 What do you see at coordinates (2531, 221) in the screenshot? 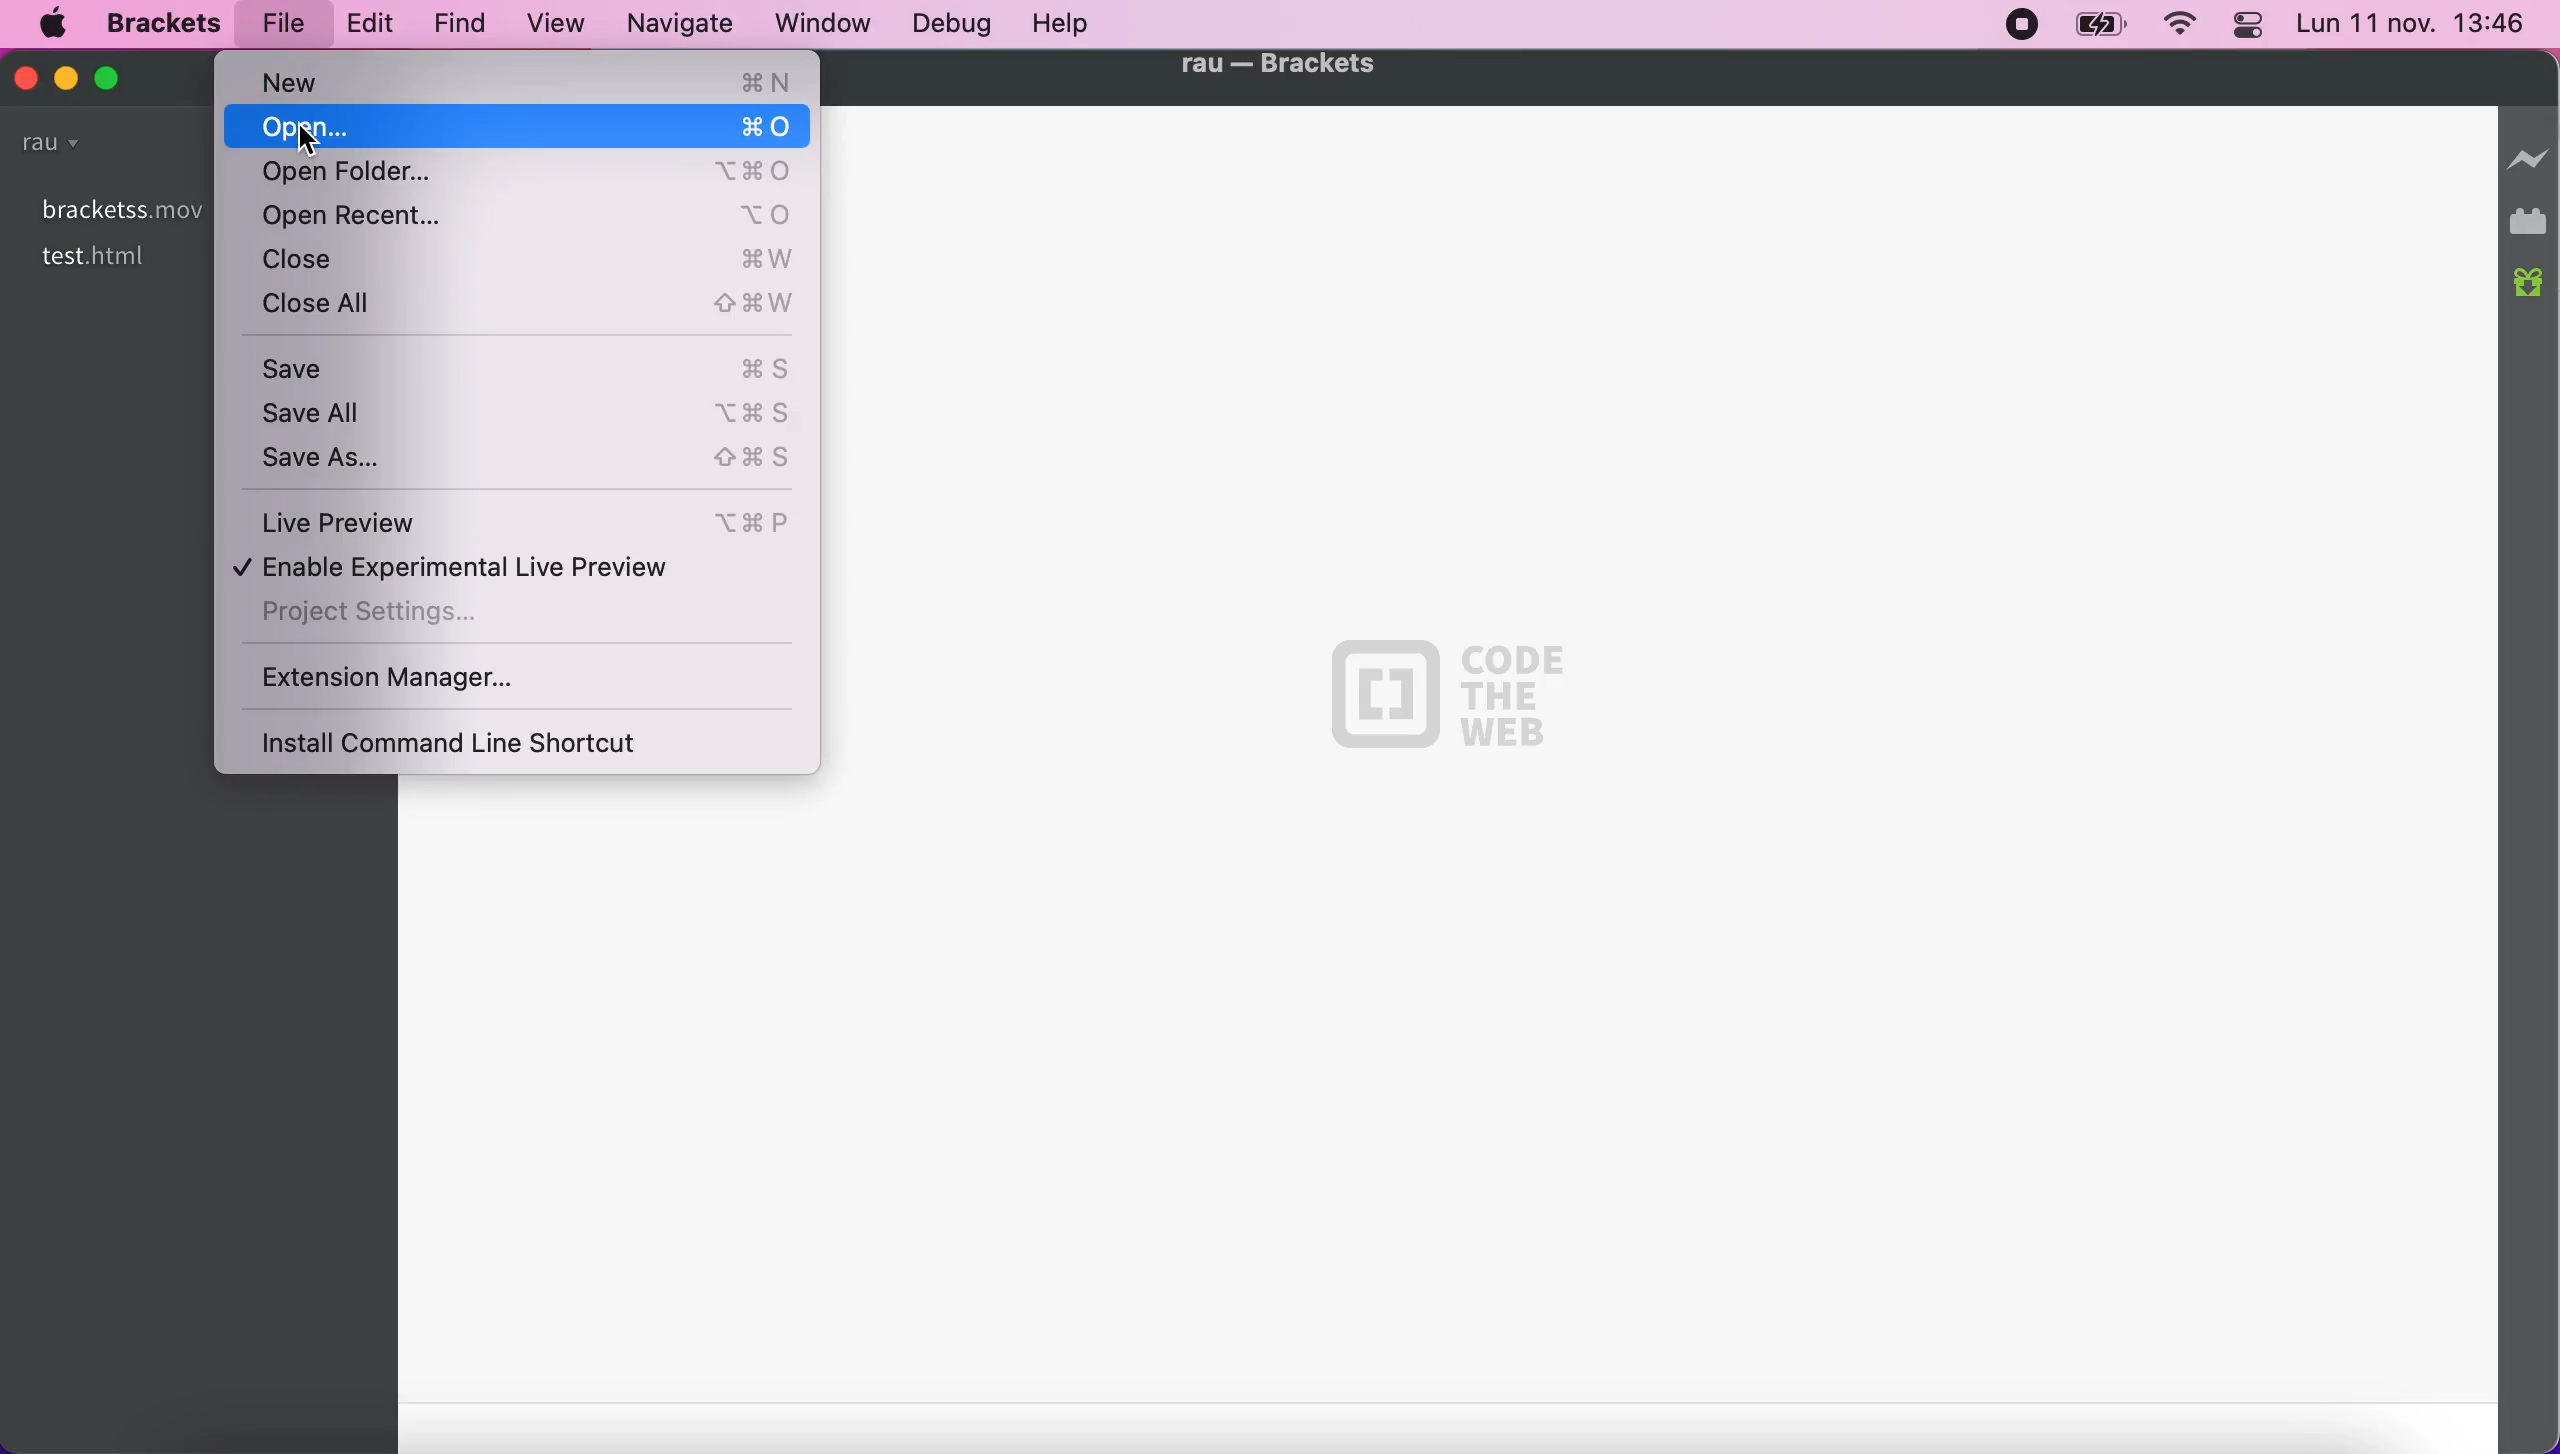
I see `extension manager` at bounding box center [2531, 221].